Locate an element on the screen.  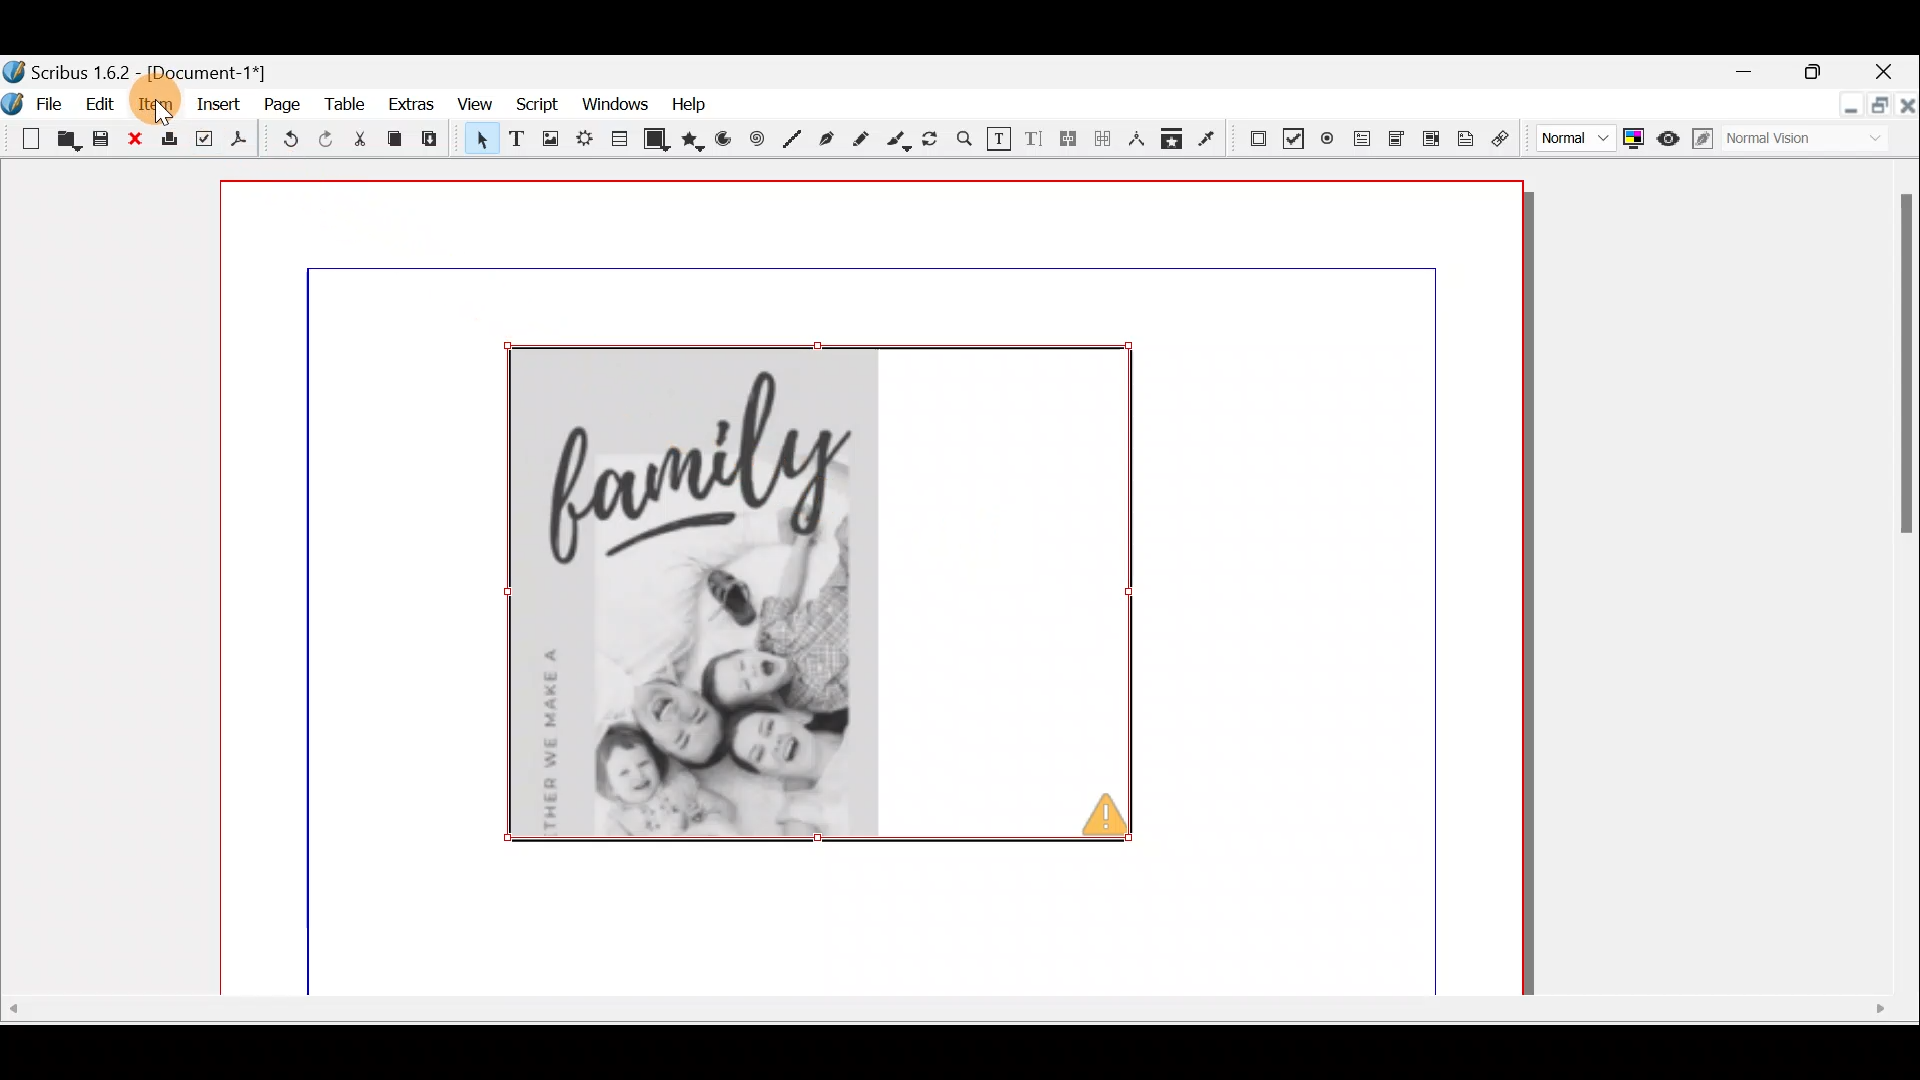
Edit in preview mode is located at coordinates (1706, 142).